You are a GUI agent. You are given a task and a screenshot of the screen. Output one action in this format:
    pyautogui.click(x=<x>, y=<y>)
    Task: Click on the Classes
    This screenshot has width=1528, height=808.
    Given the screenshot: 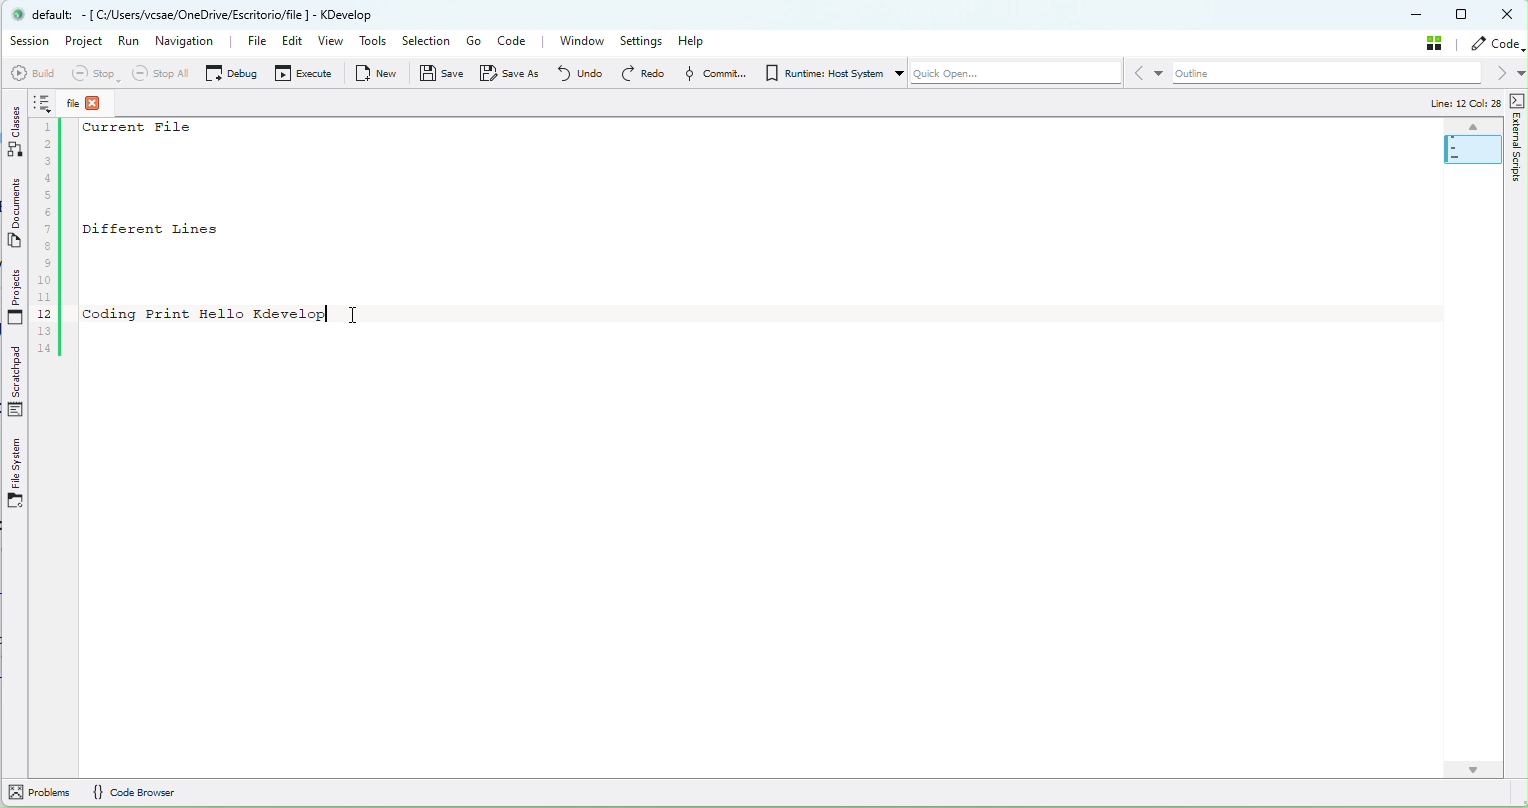 What is the action you would take?
    pyautogui.click(x=16, y=130)
    